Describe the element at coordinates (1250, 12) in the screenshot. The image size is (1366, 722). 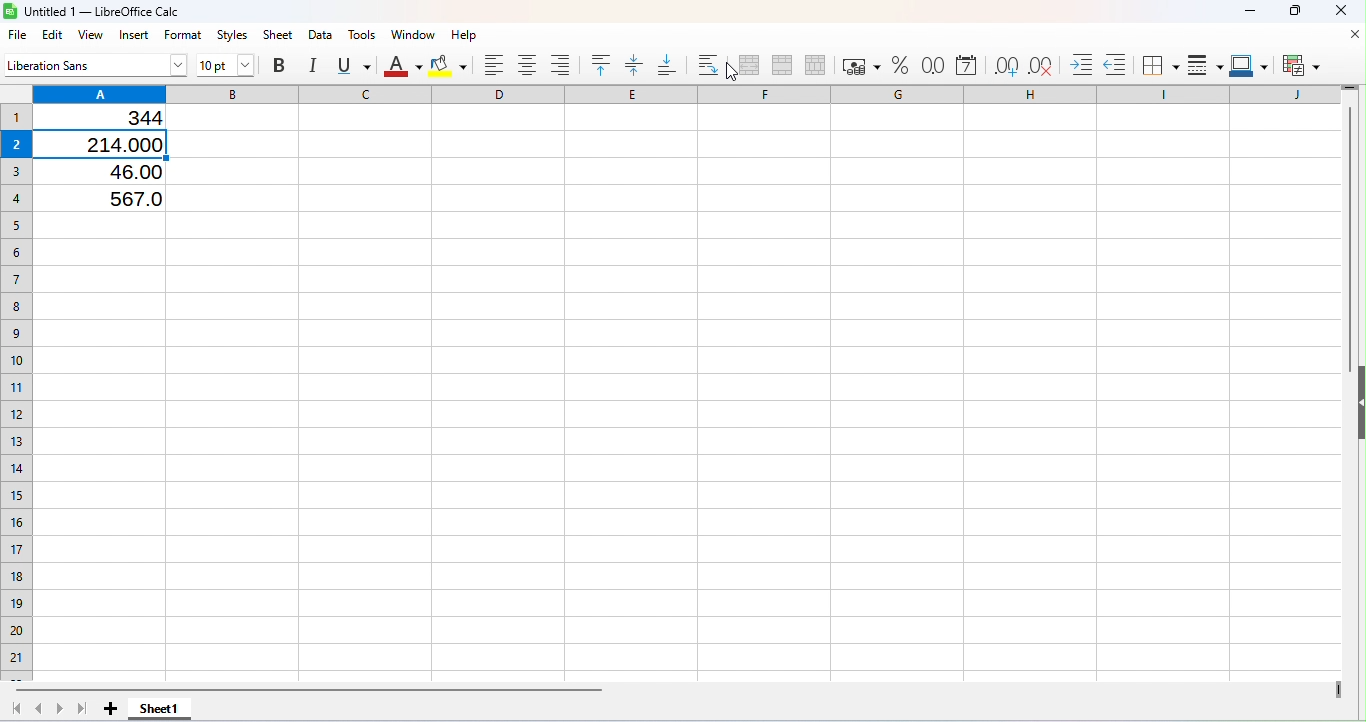
I see `Minimize` at that location.